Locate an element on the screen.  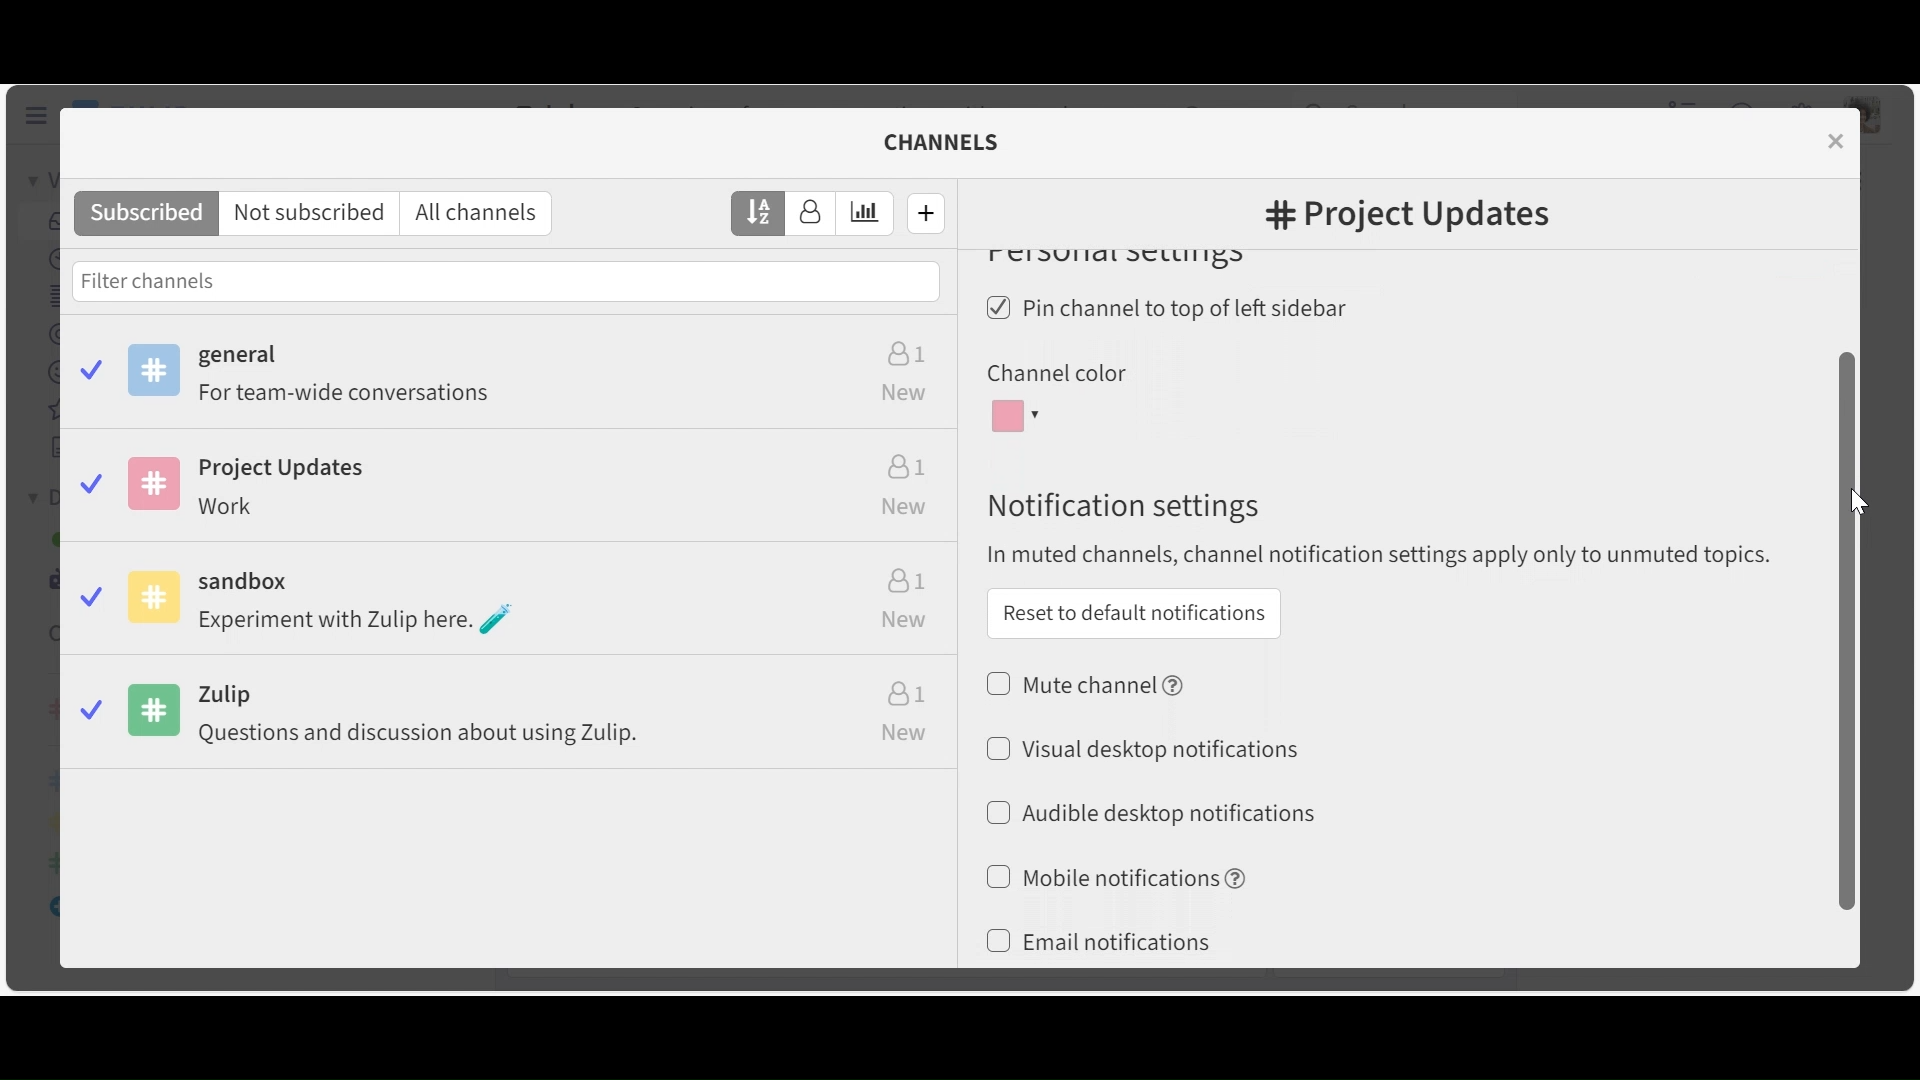
Reset to default notifications is located at coordinates (1133, 613).